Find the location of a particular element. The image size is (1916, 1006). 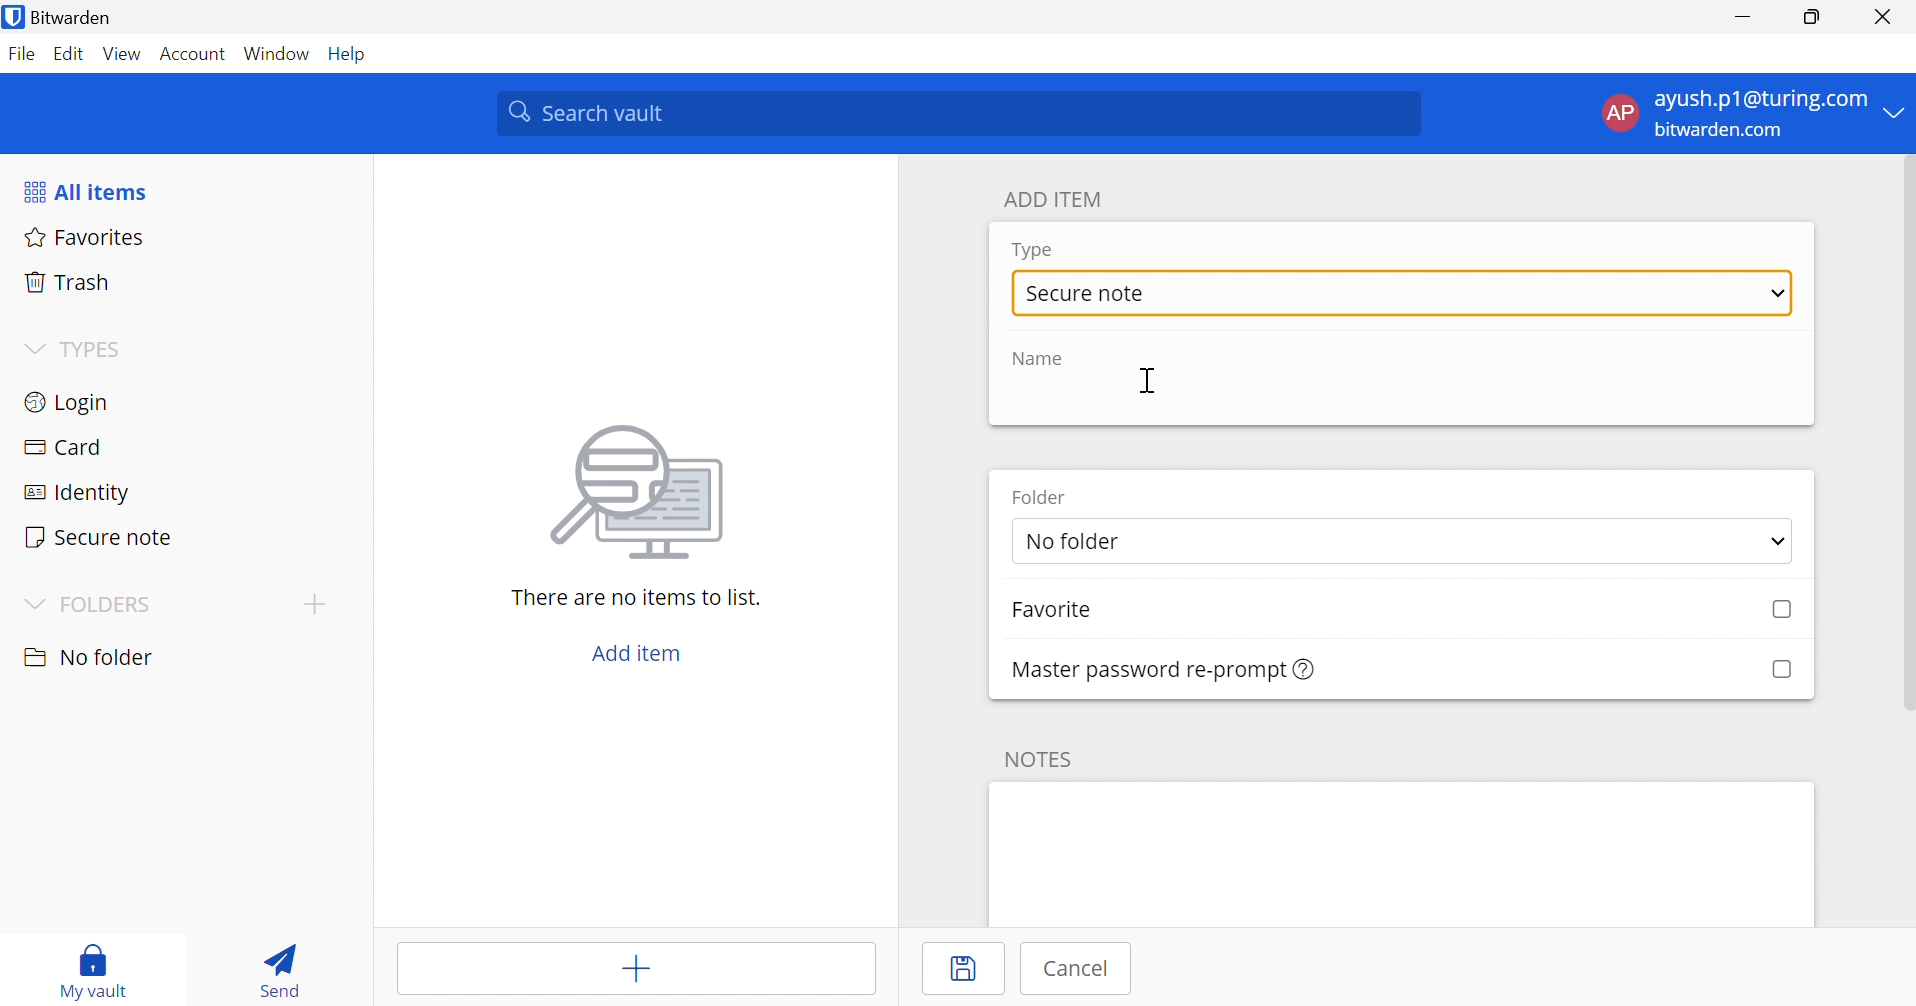

dropdown is located at coordinates (1771, 541).